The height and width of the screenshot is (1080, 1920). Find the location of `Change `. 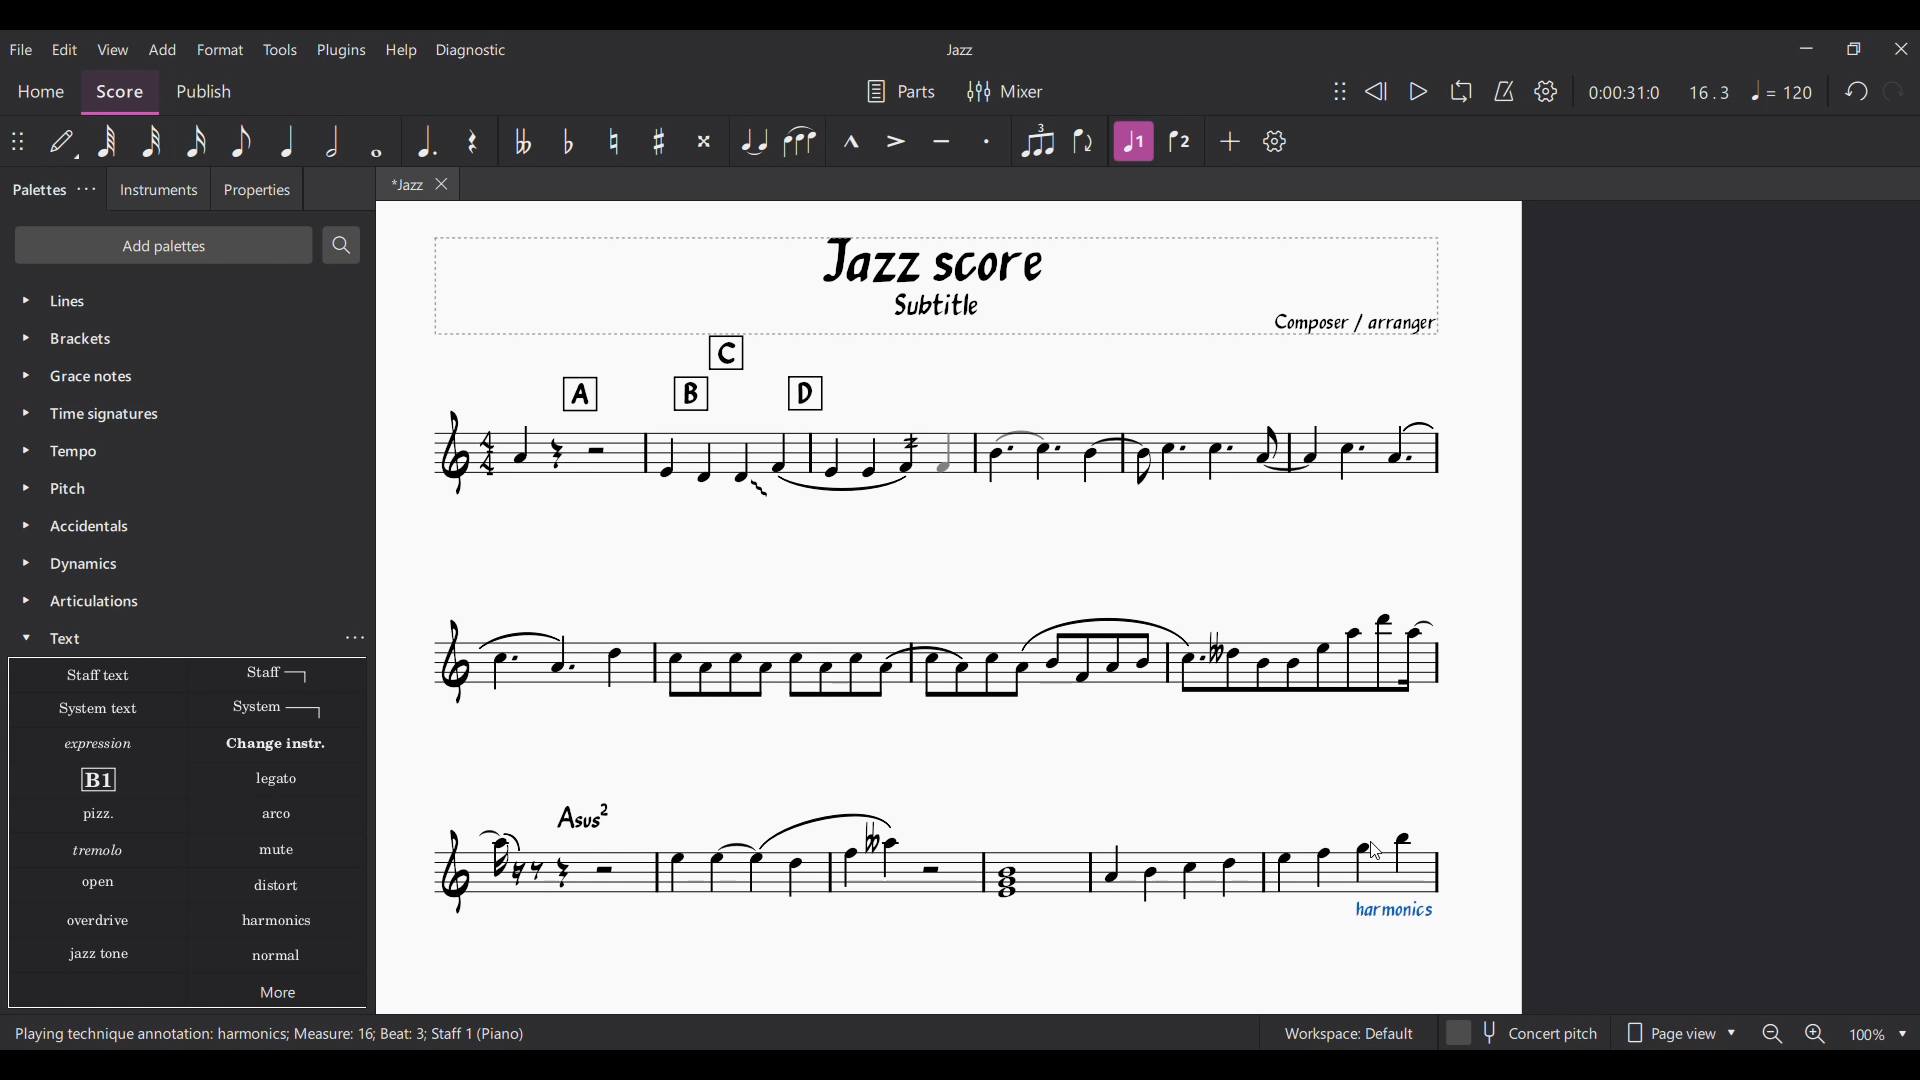

Change  is located at coordinates (288, 744).